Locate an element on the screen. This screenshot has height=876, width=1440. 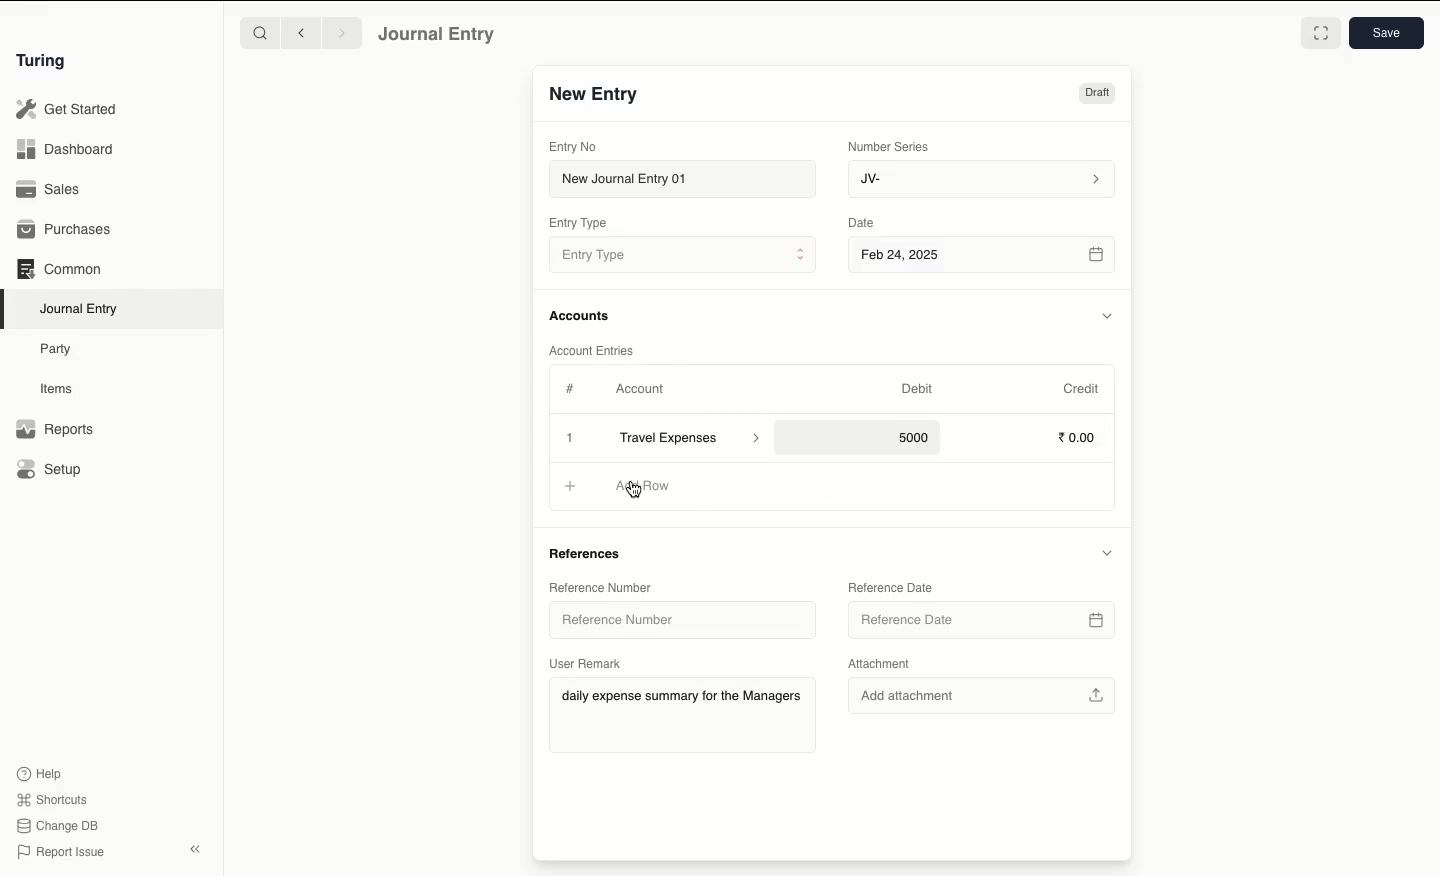
JV- is located at coordinates (983, 180).